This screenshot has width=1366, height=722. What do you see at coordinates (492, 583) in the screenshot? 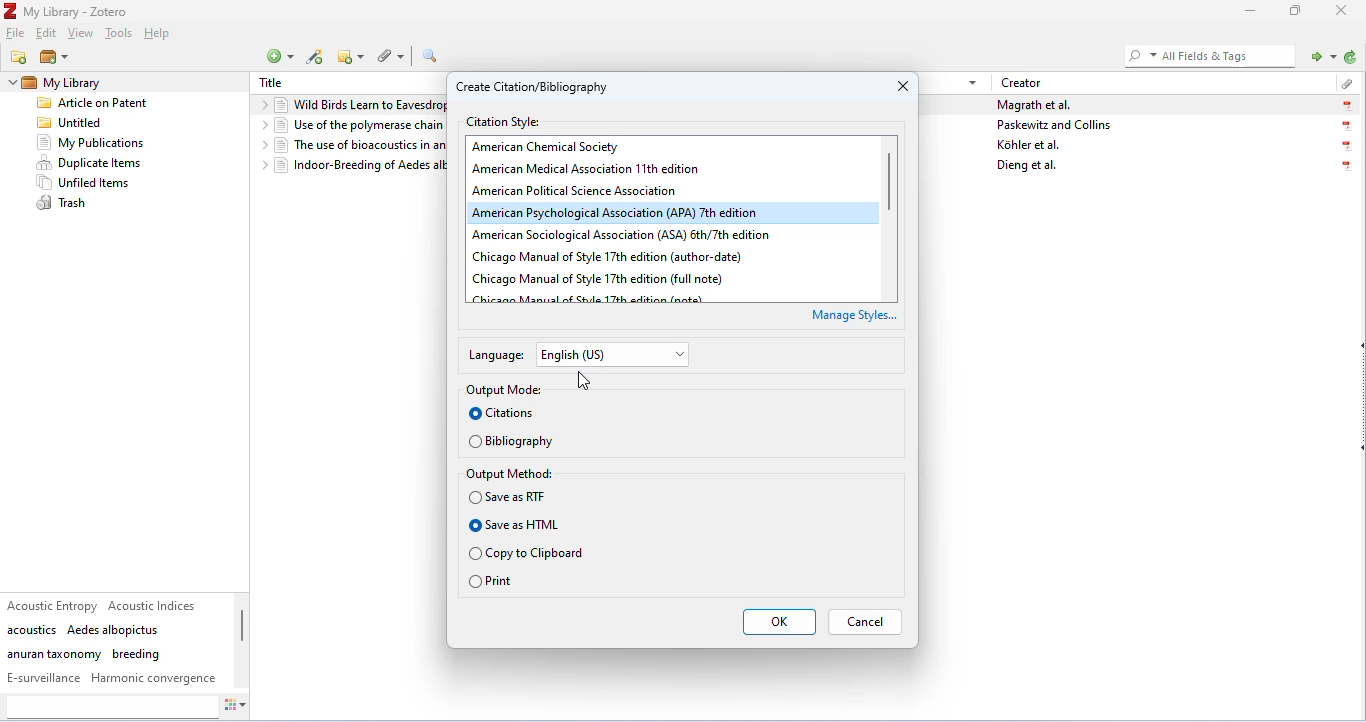
I see `print` at bounding box center [492, 583].